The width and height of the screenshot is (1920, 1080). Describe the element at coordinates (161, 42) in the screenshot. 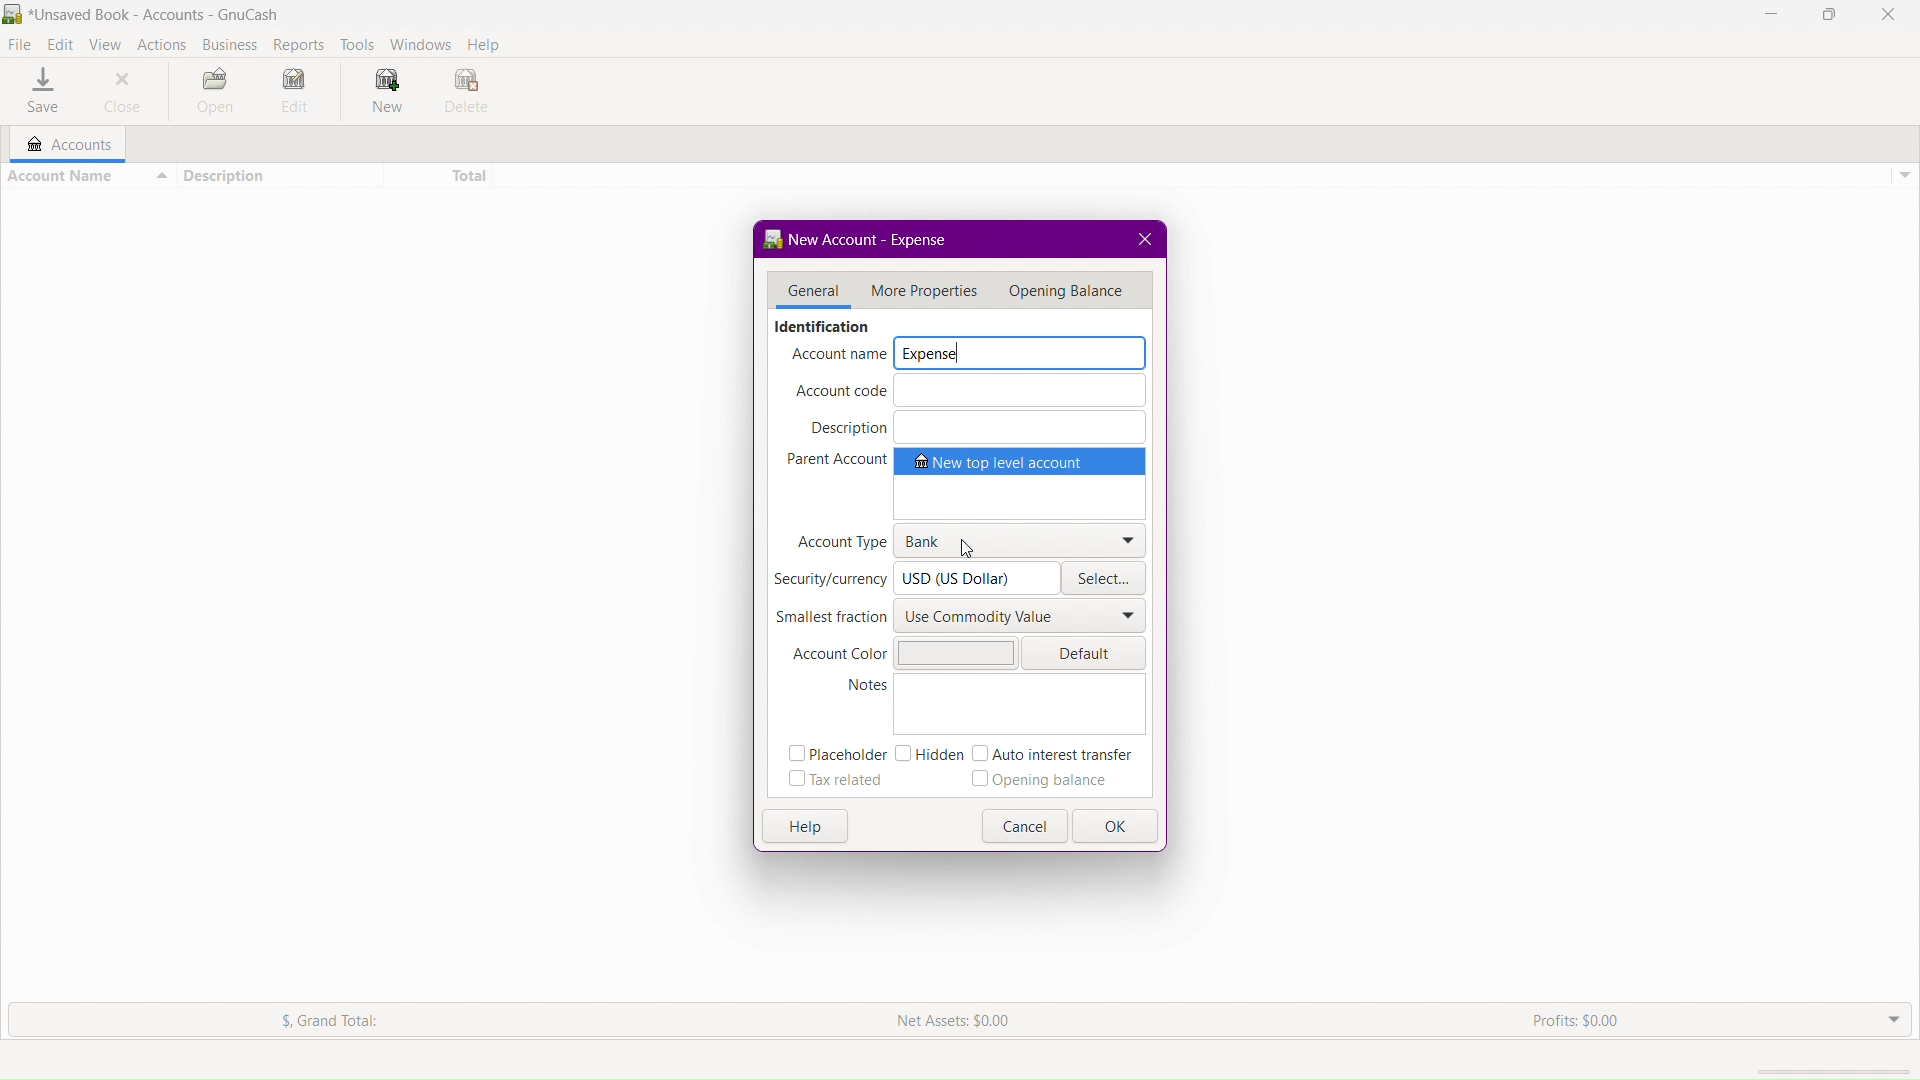

I see `Actions` at that location.